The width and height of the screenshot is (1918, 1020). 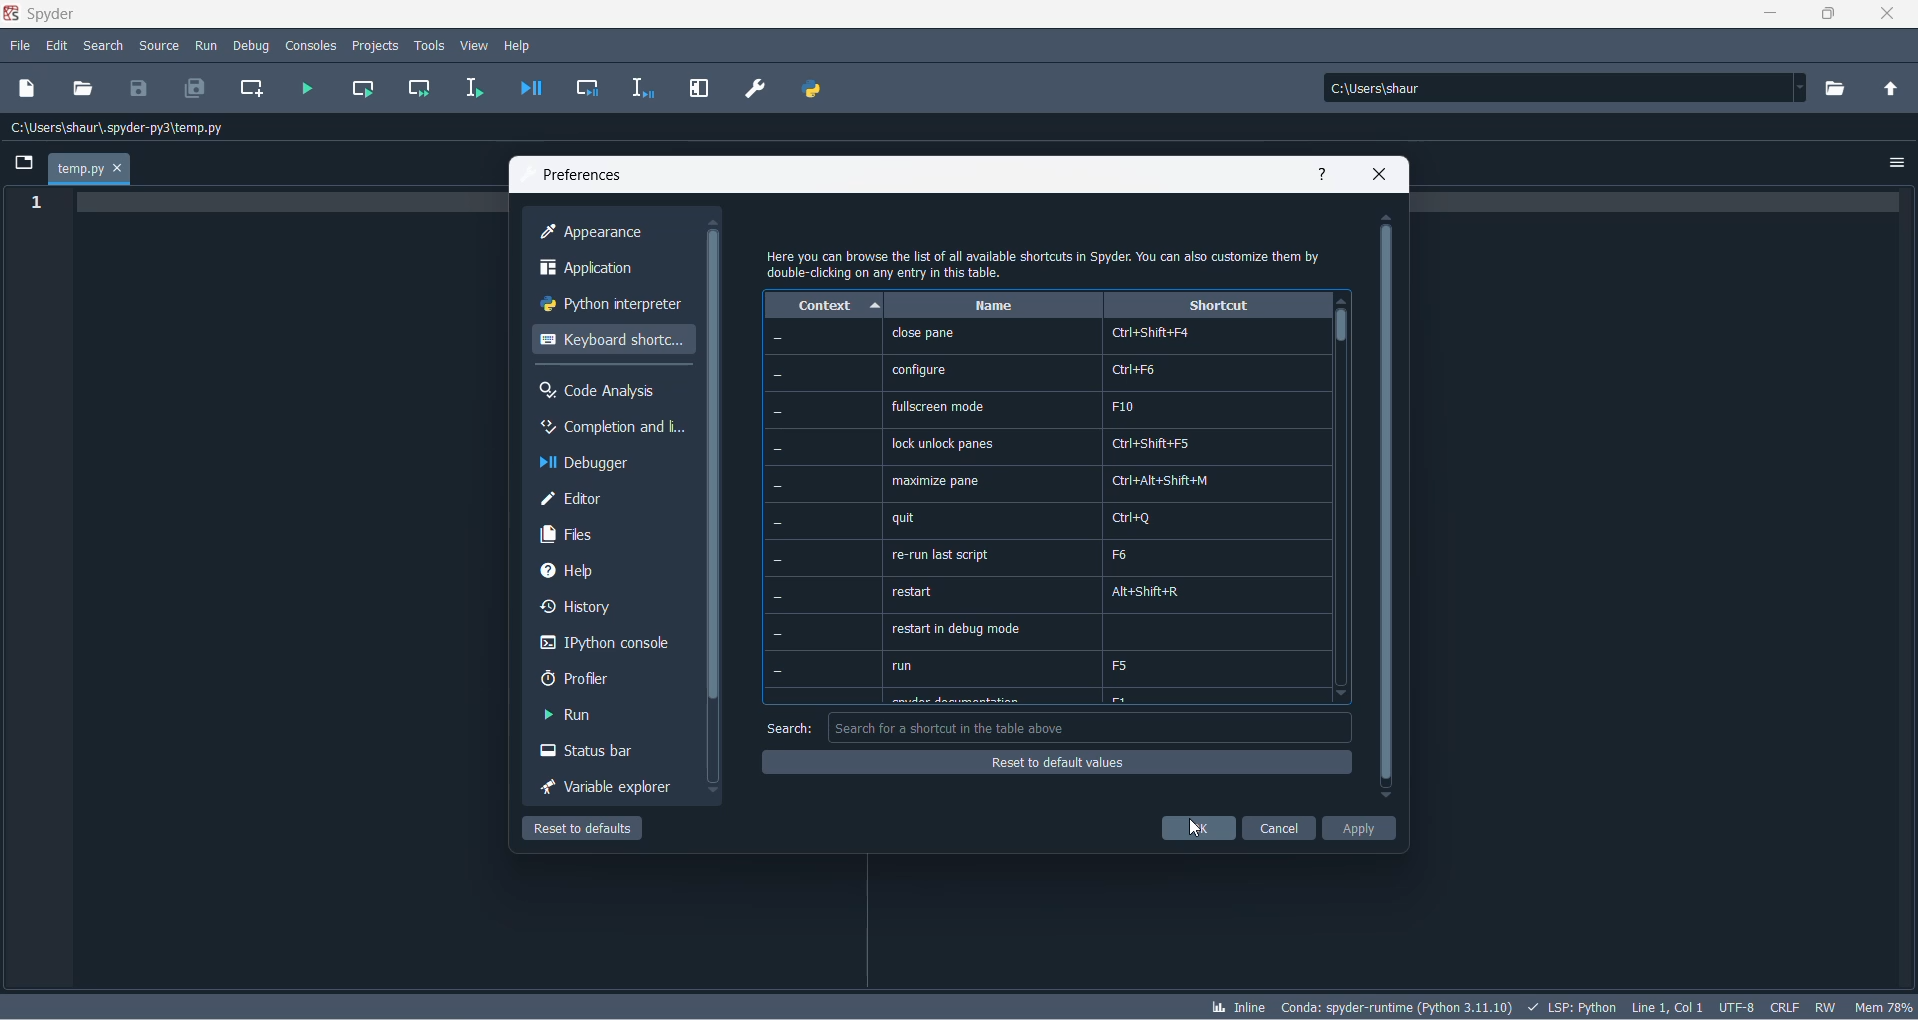 I want to click on appearance, so click(x=616, y=233).